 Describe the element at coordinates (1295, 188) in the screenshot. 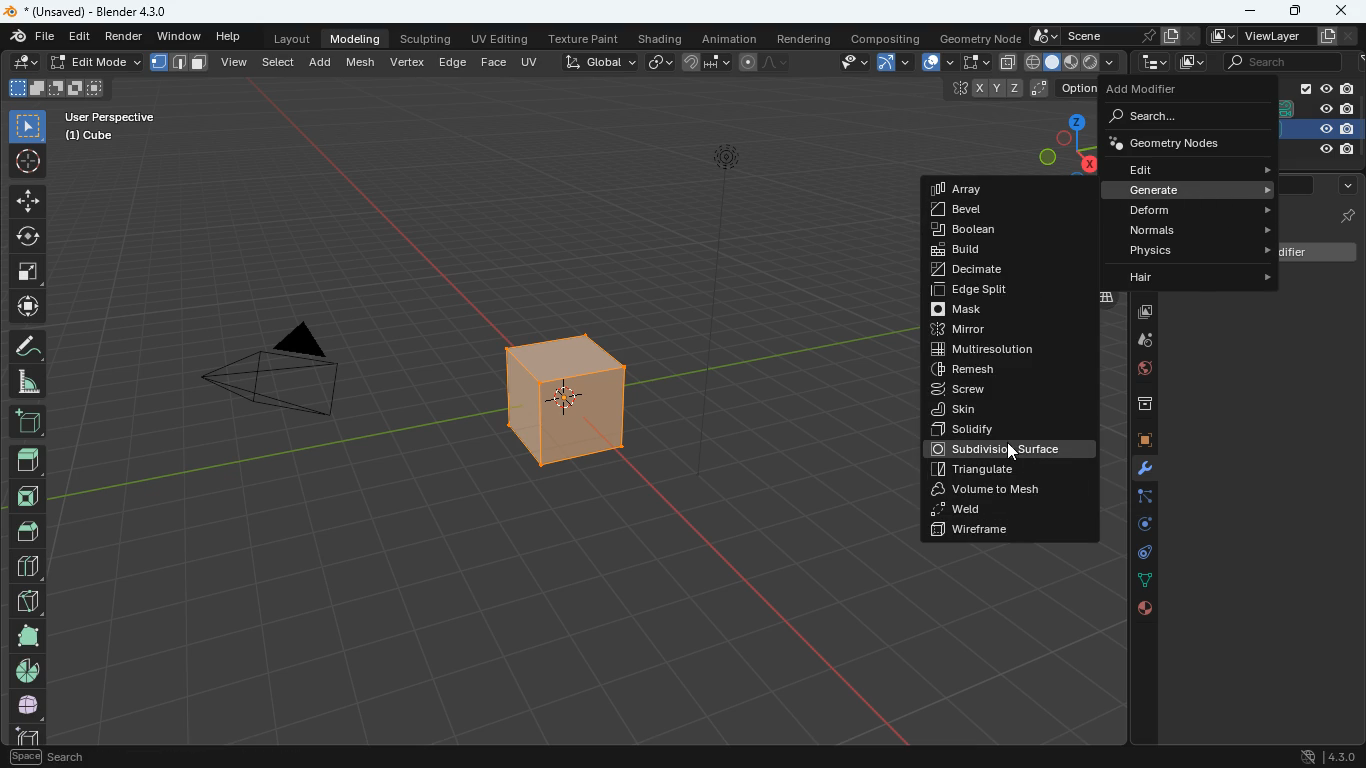

I see `search` at that location.